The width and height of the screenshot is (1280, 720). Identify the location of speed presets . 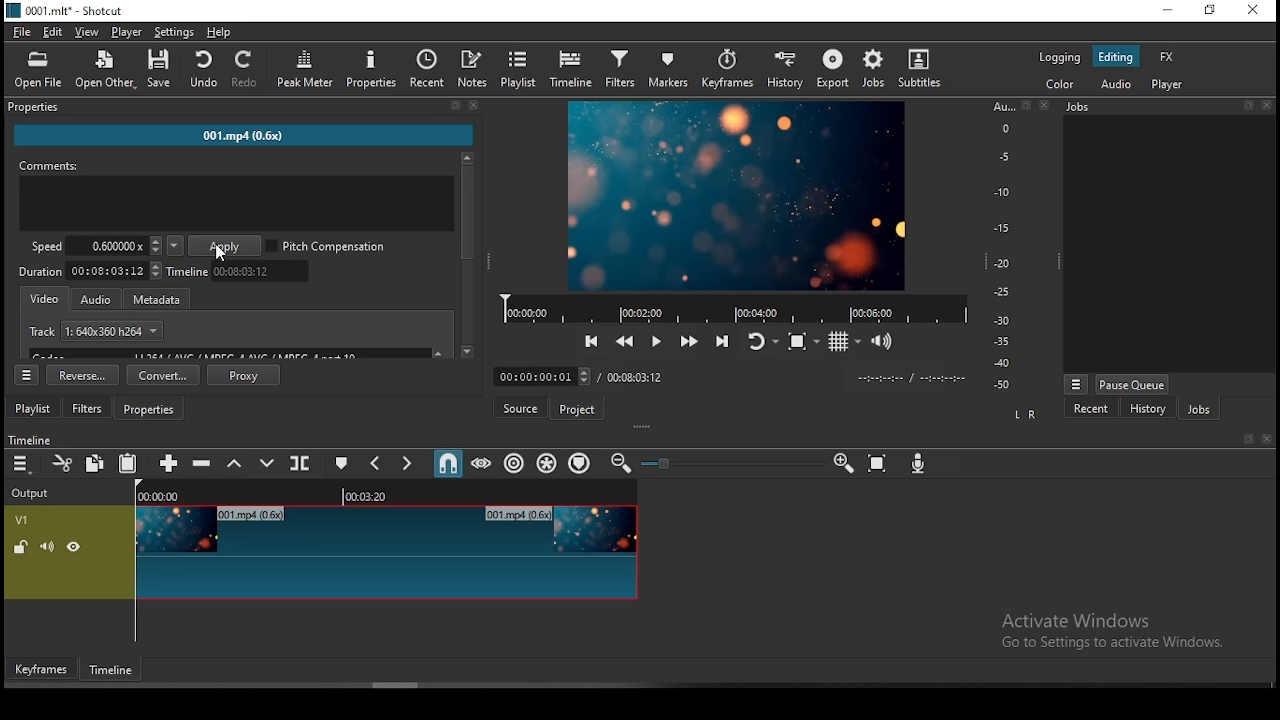
(175, 246).